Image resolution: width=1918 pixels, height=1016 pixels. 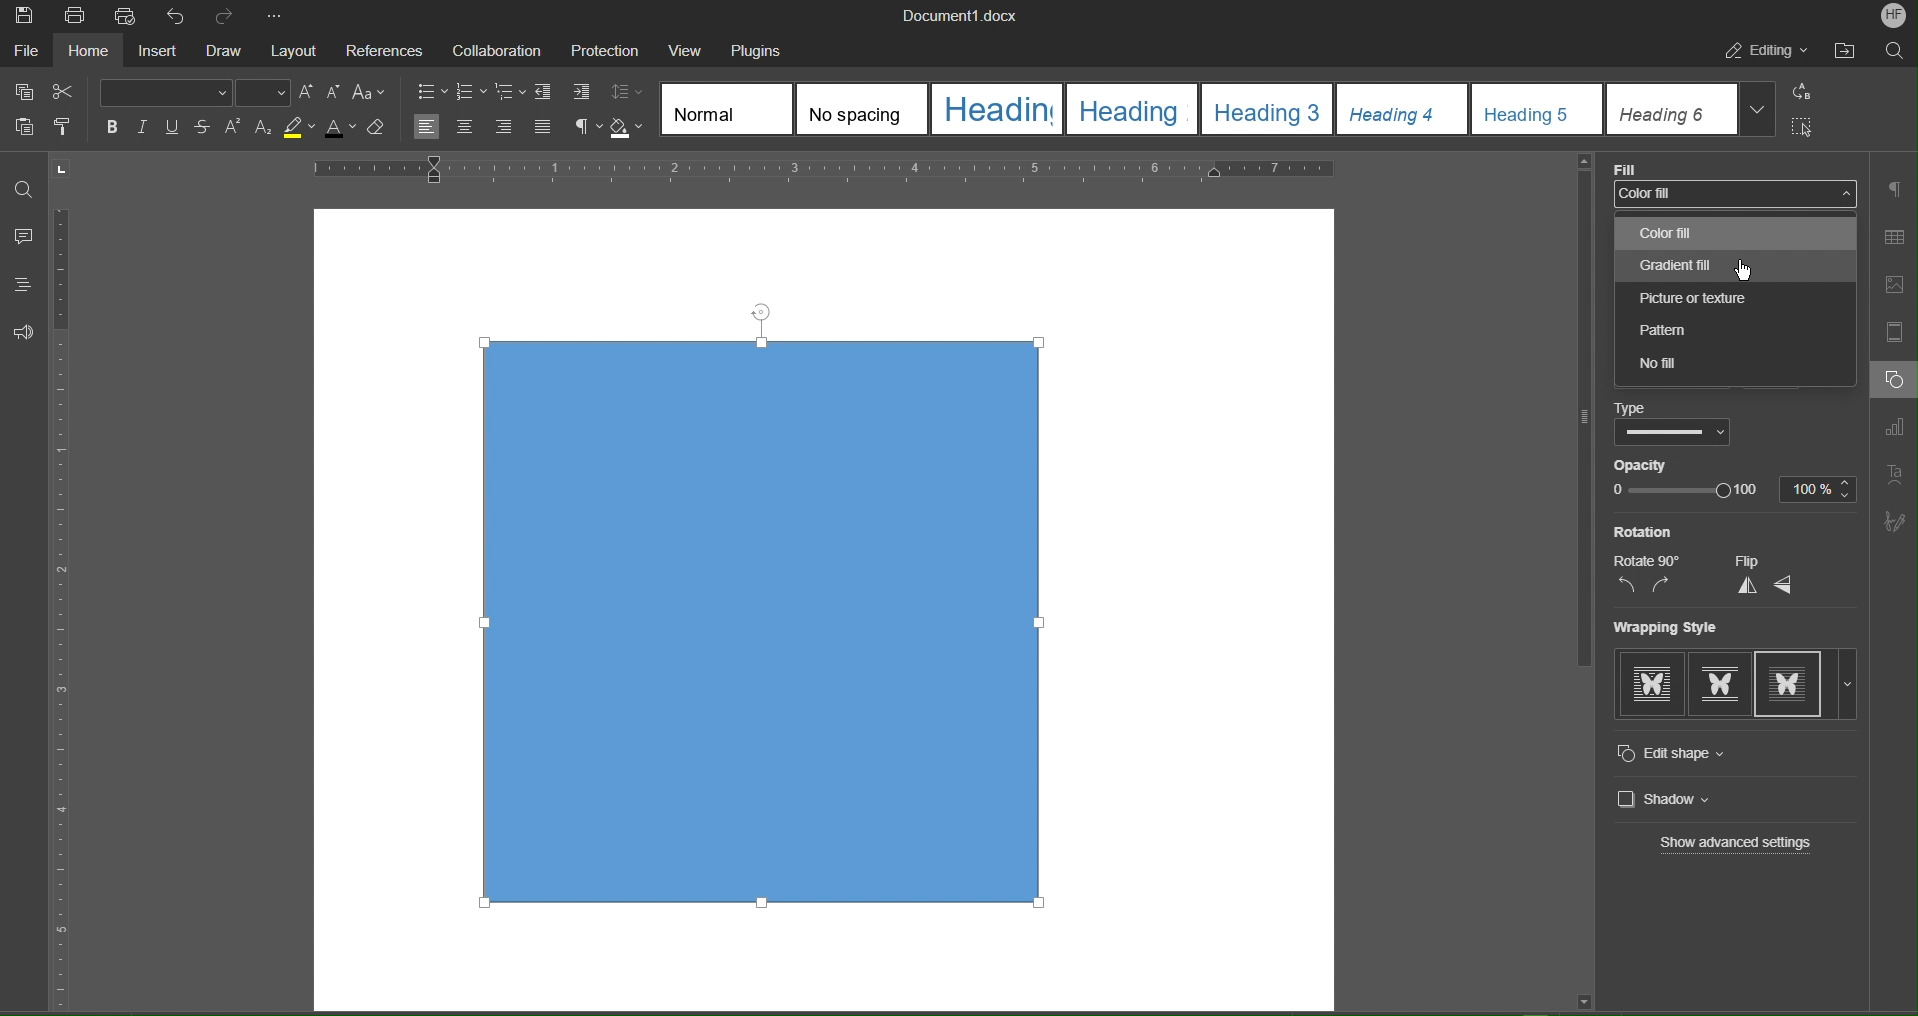 I want to click on Comment, so click(x=23, y=235).